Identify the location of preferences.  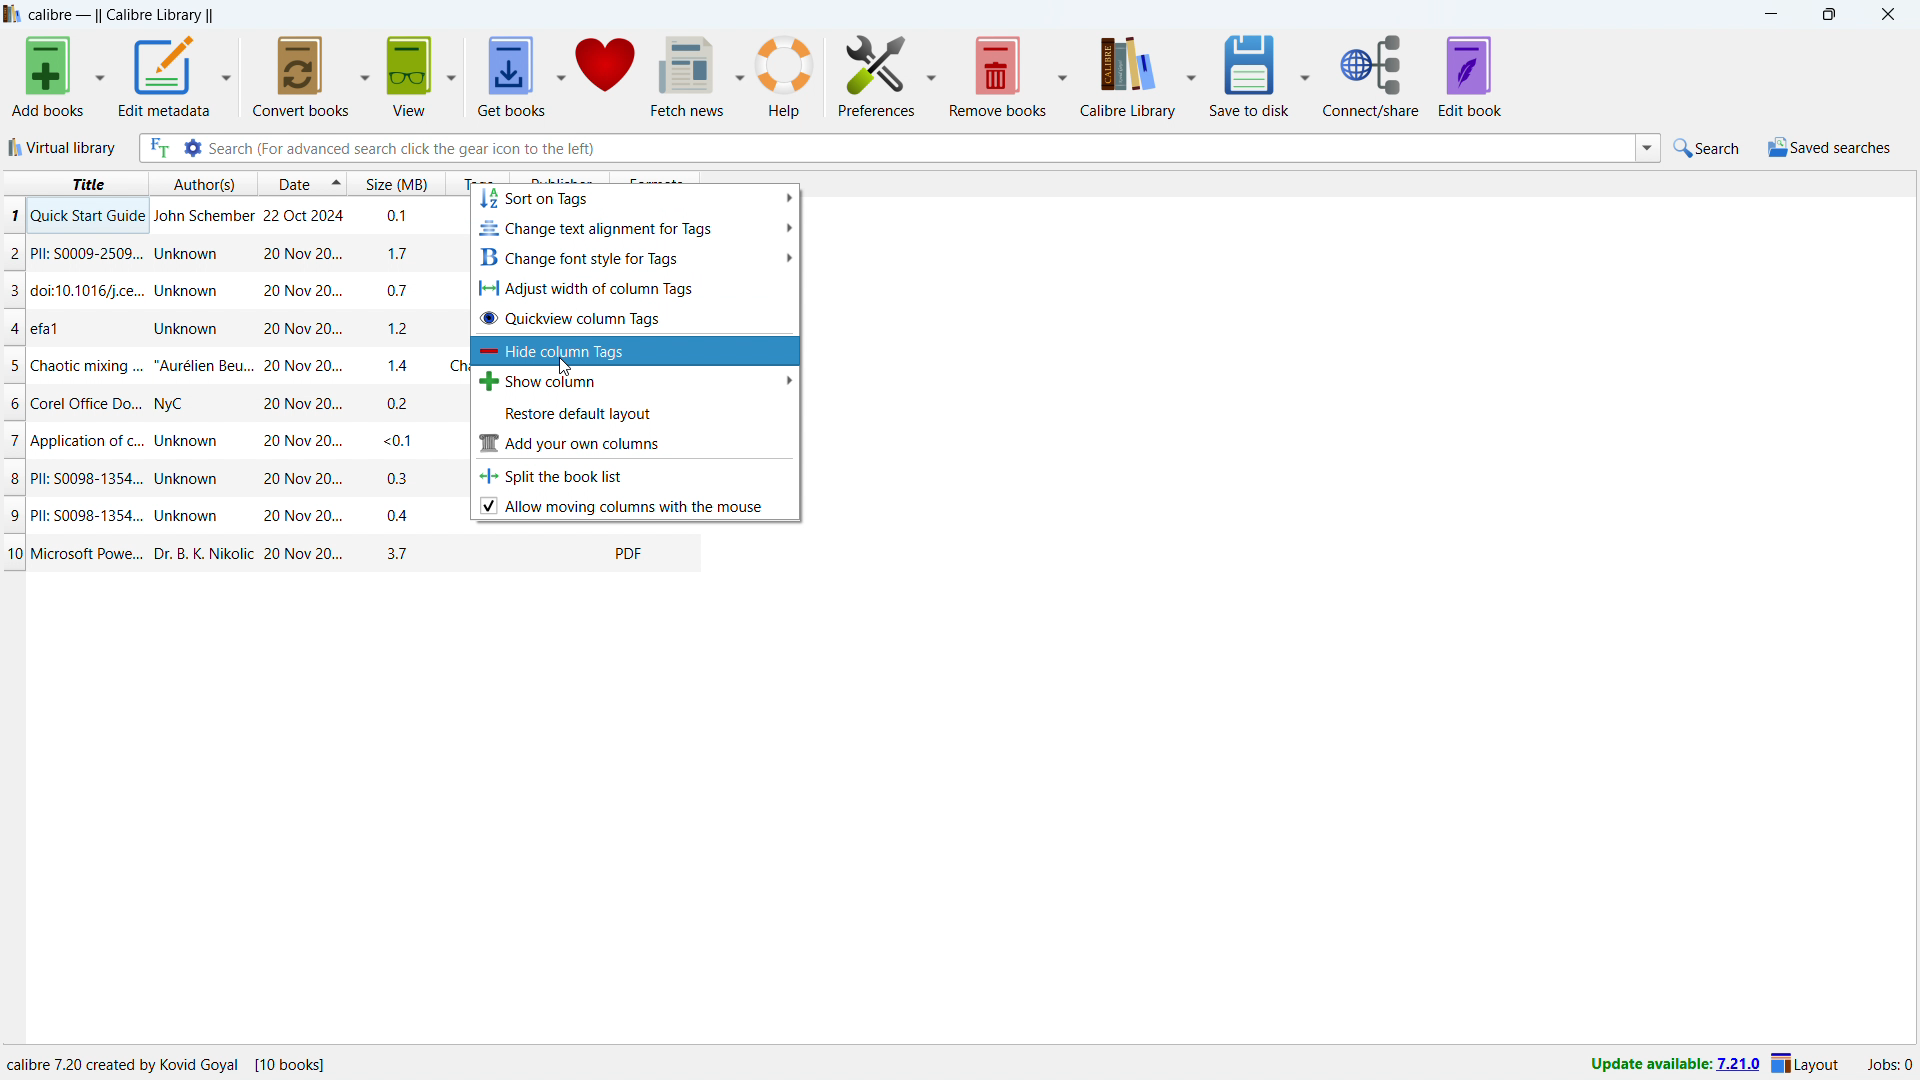
(932, 77).